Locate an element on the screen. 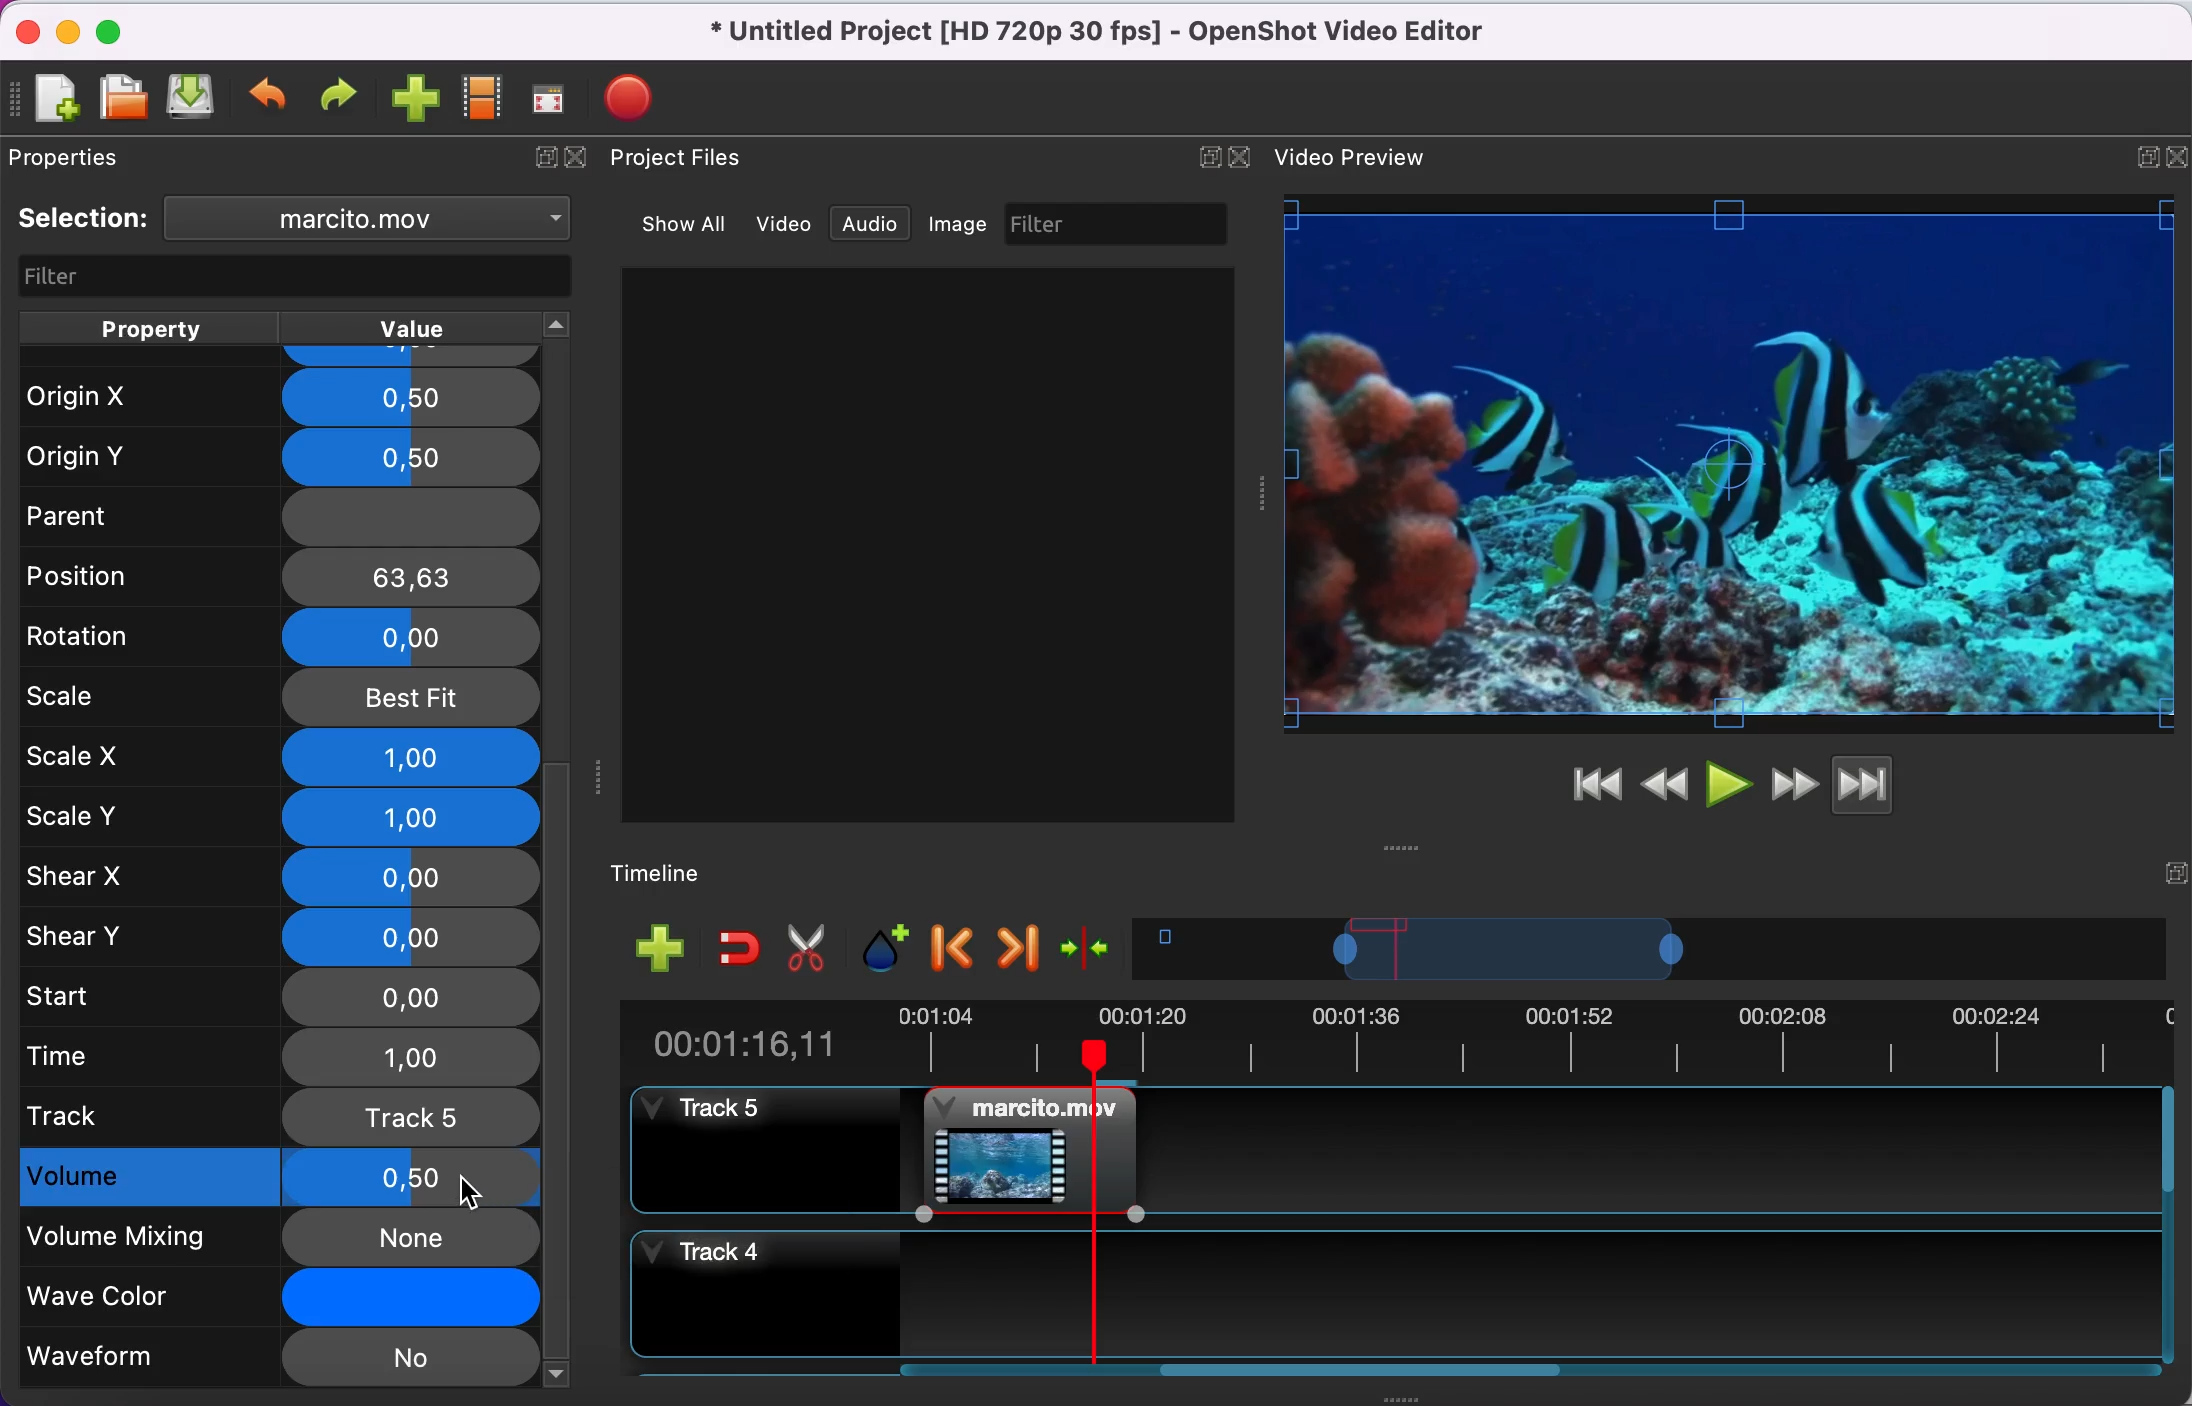  next marker is located at coordinates (1017, 949).